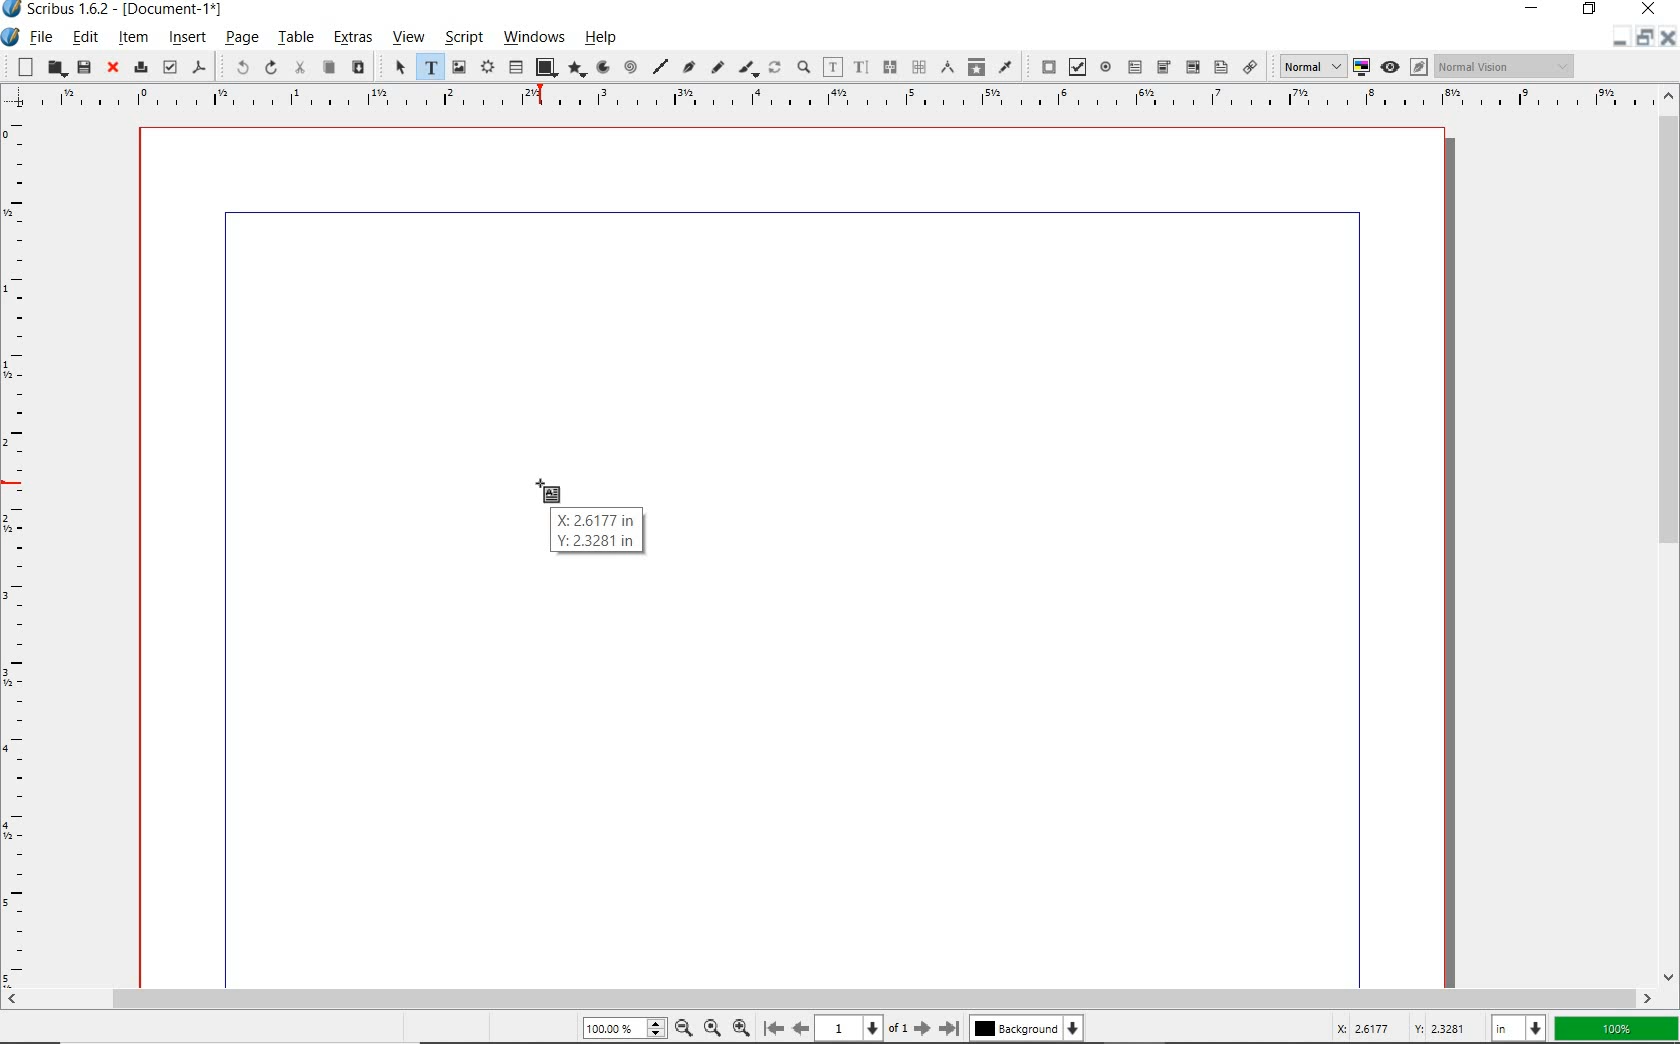 This screenshot has width=1680, height=1044. What do you see at coordinates (631, 66) in the screenshot?
I see `spiral` at bounding box center [631, 66].